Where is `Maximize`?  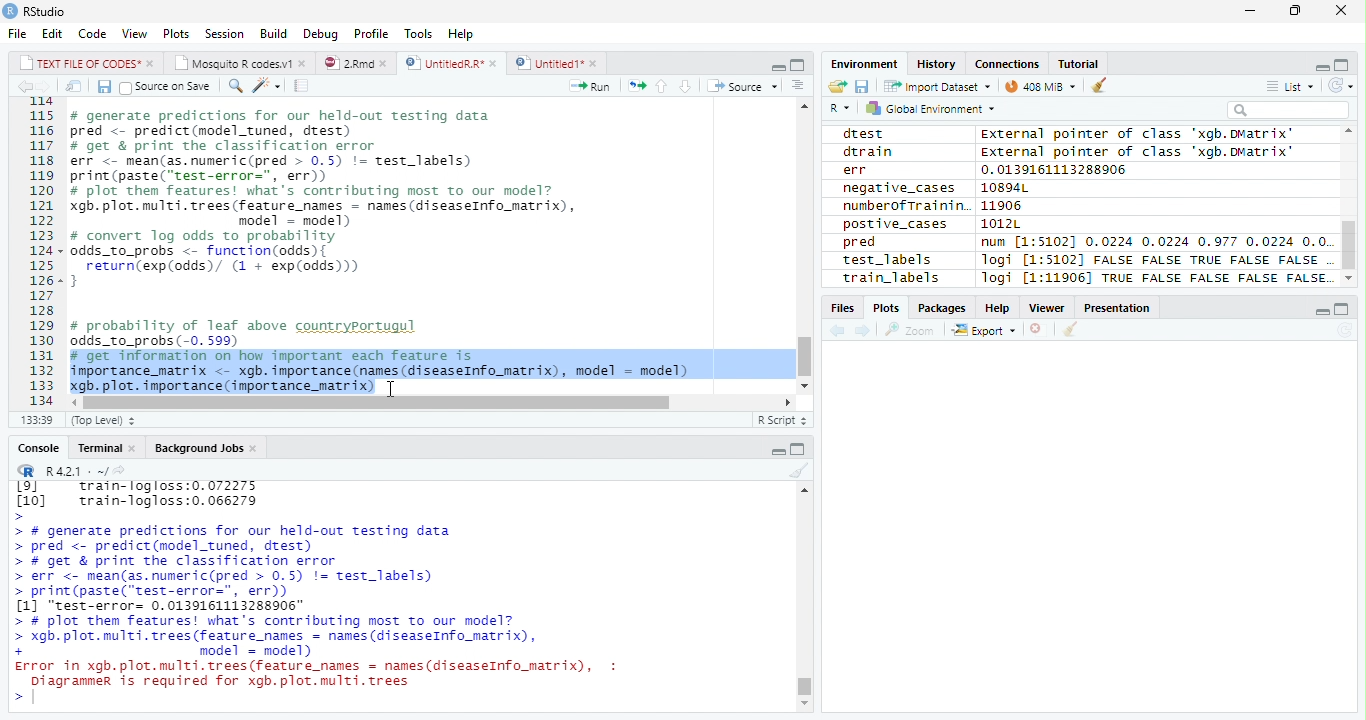
Maximize is located at coordinates (797, 63).